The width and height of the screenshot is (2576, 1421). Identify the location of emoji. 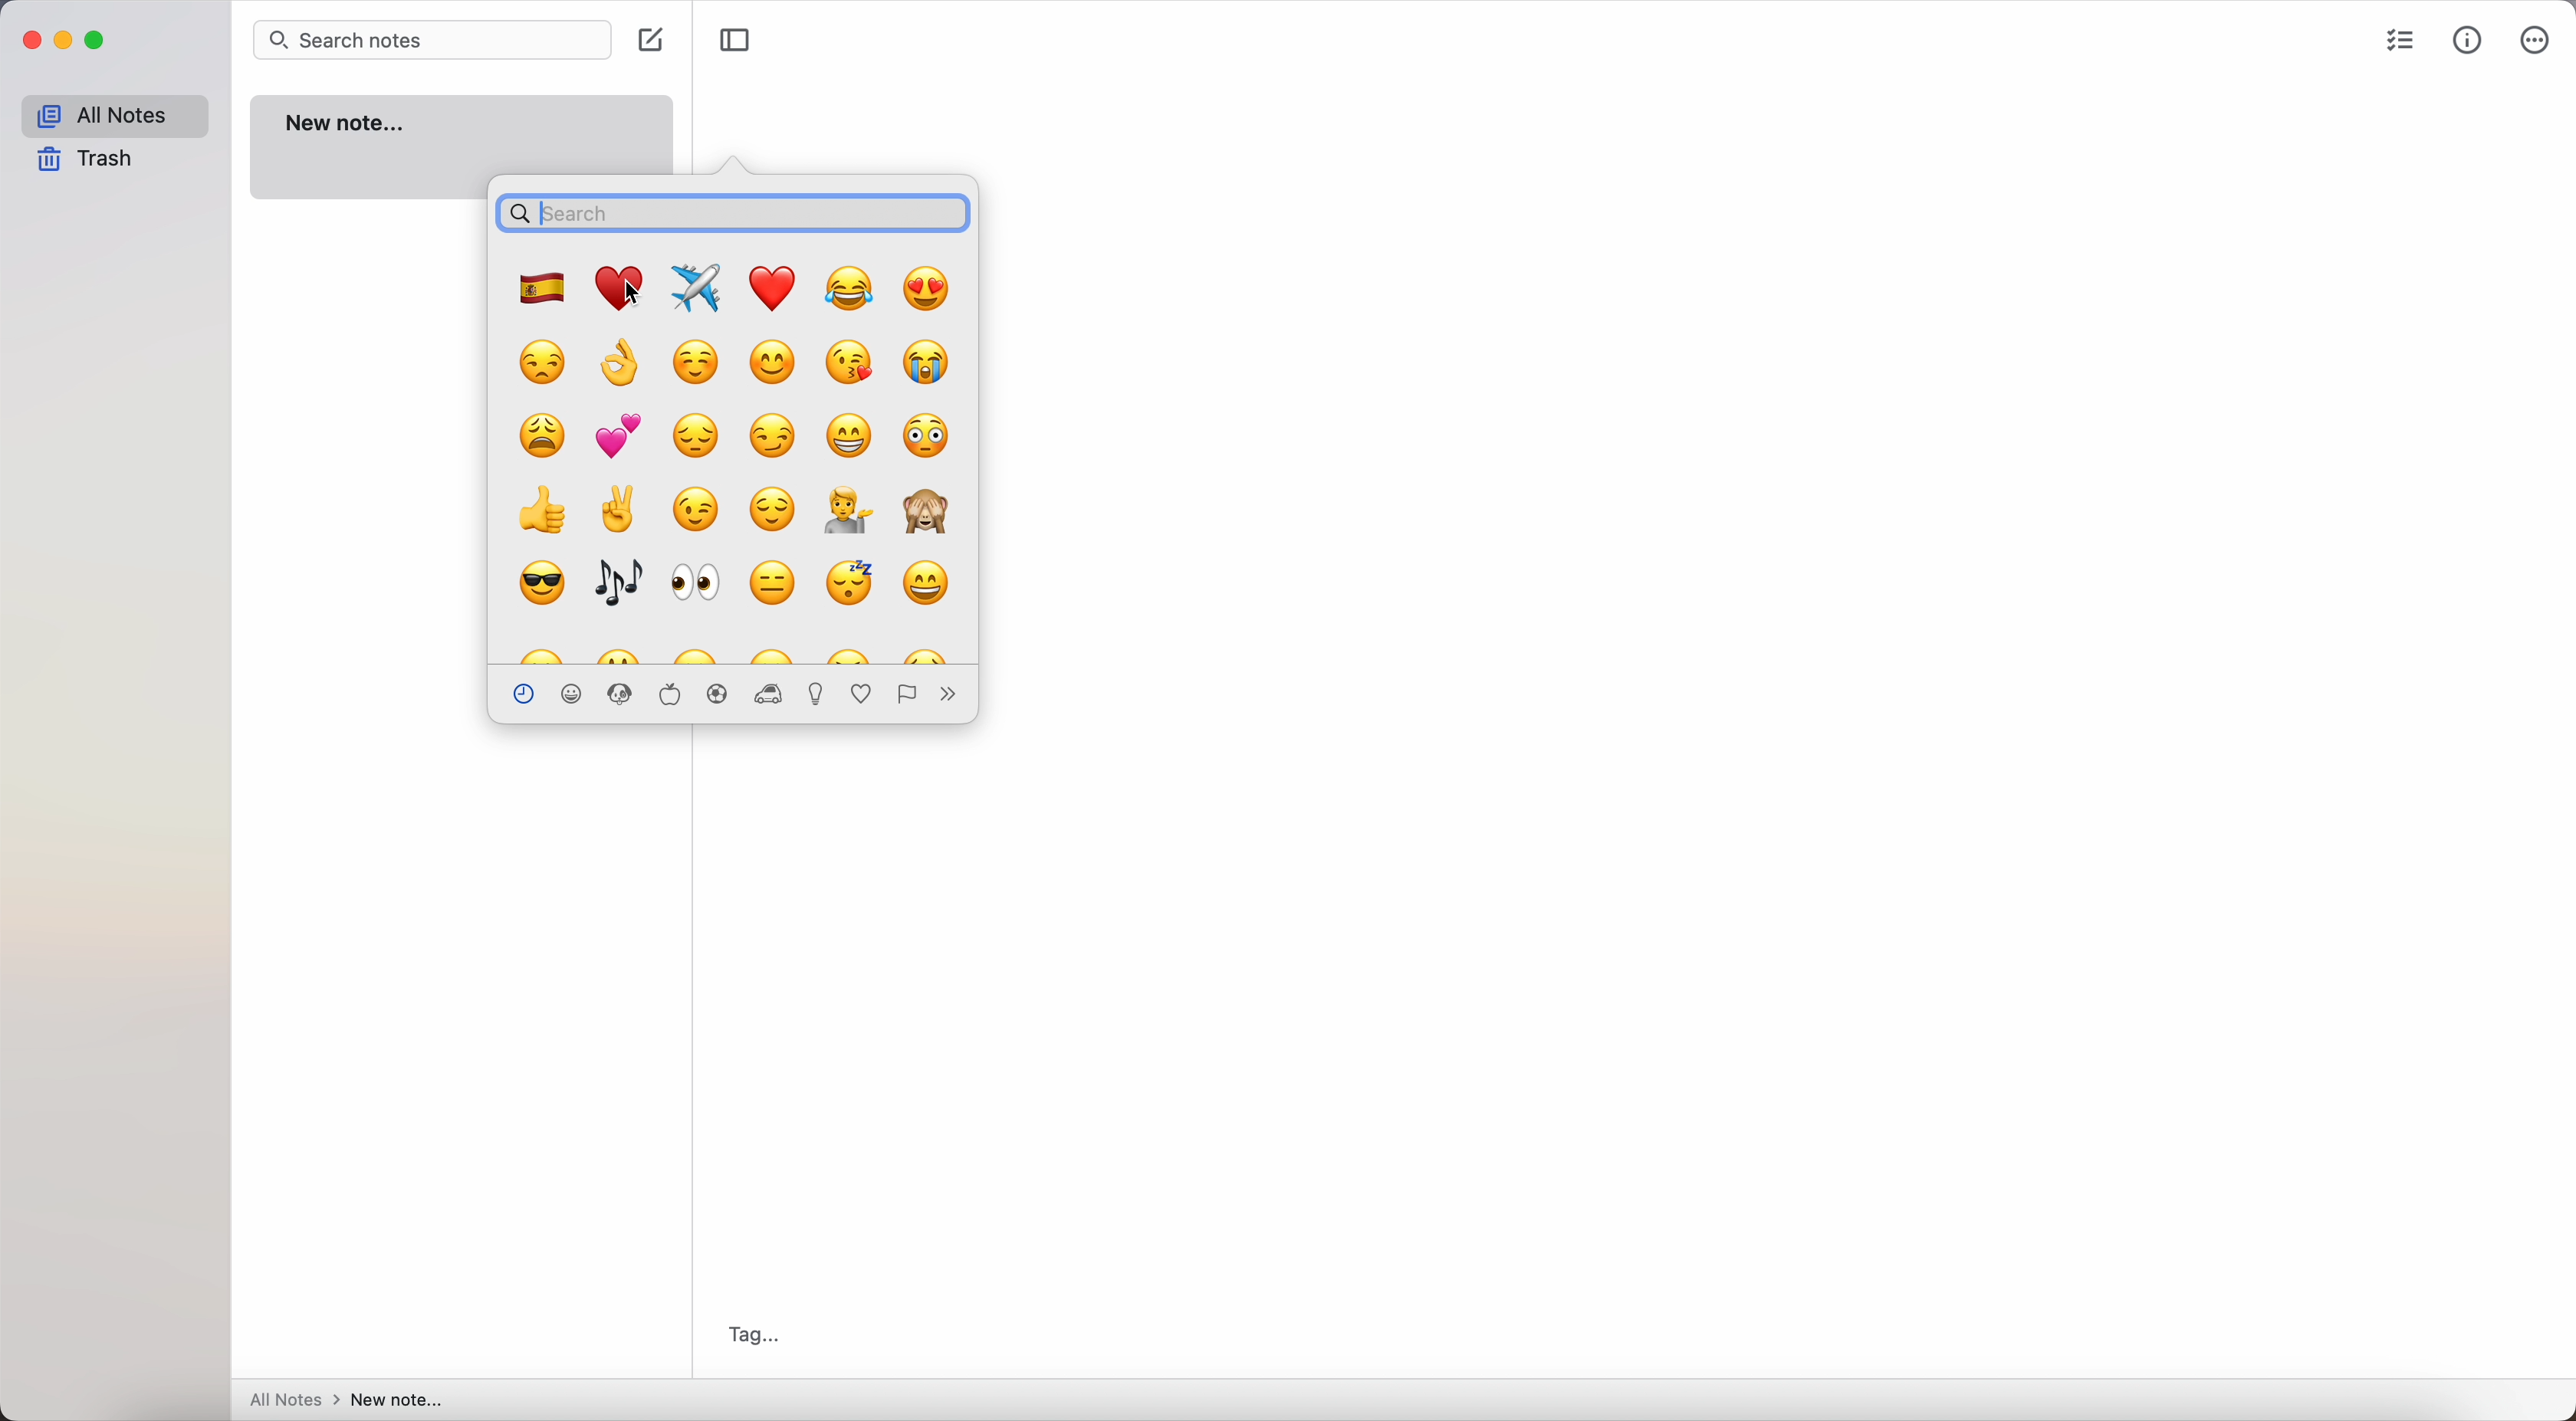
(852, 434).